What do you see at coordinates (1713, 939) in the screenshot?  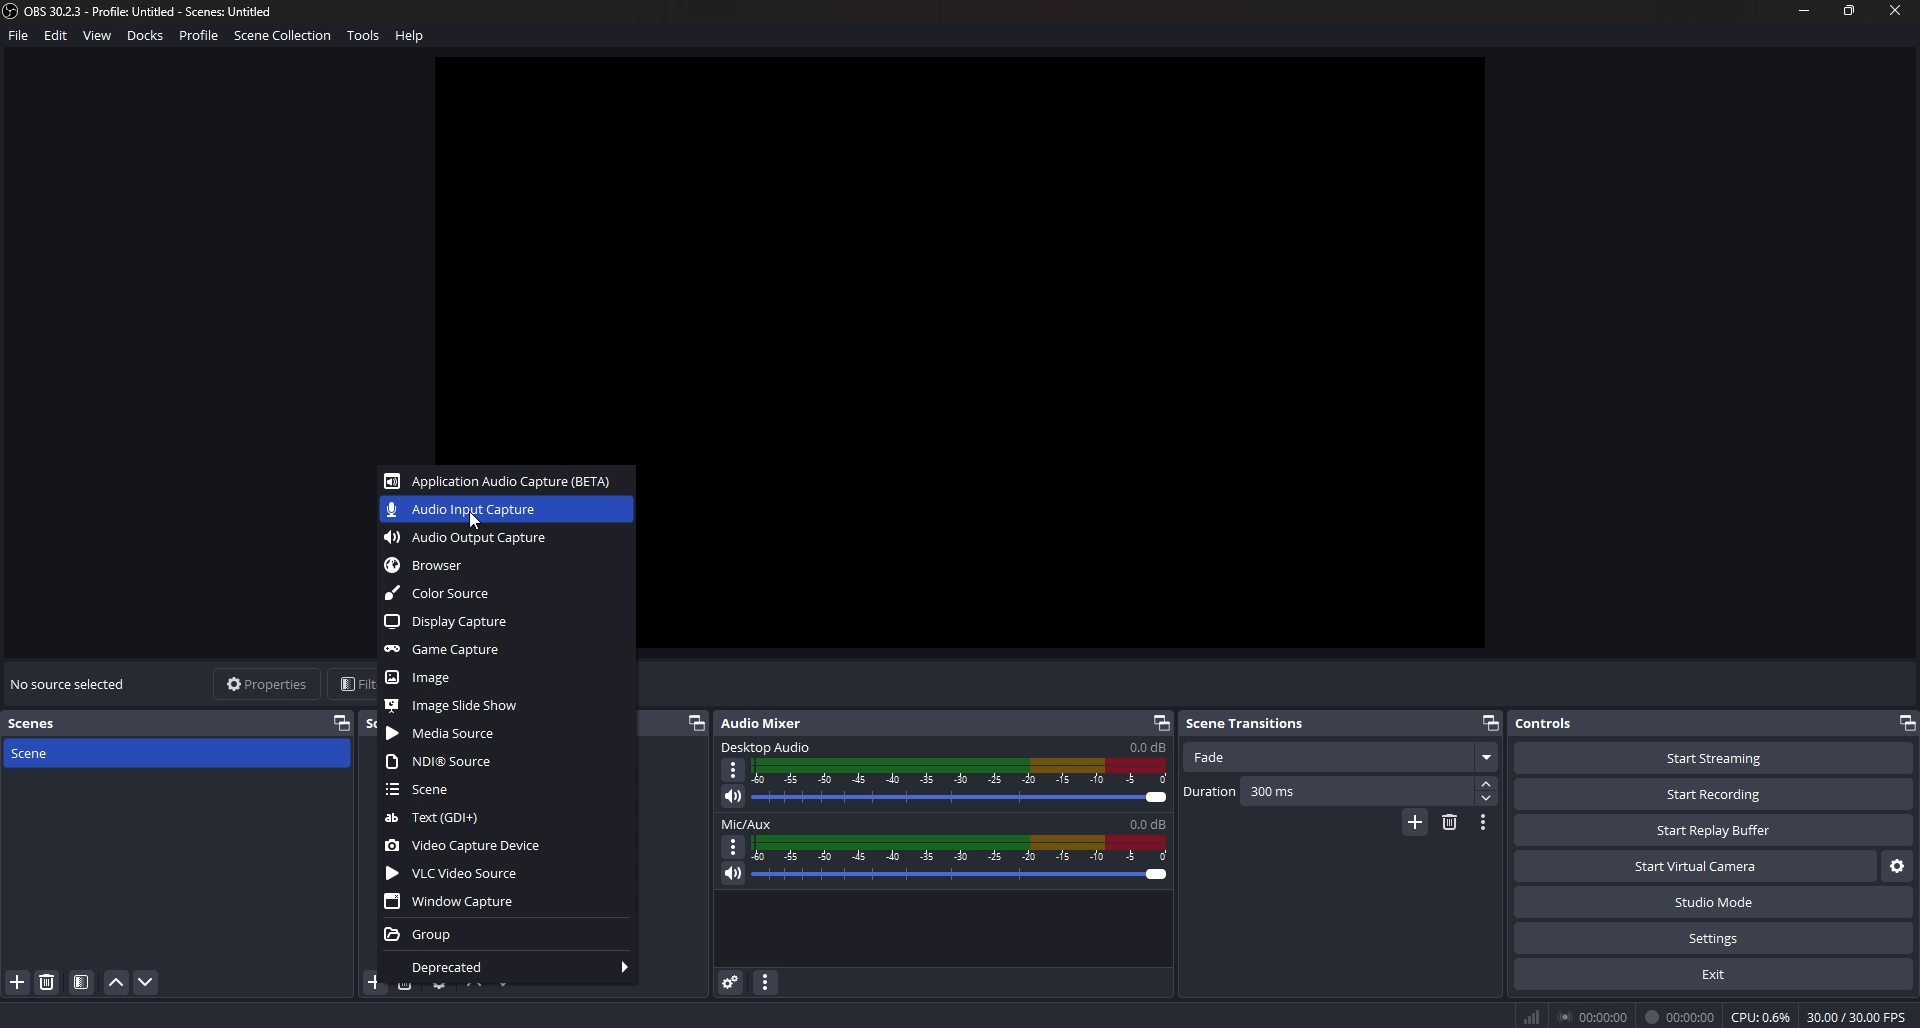 I see `settings` at bounding box center [1713, 939].